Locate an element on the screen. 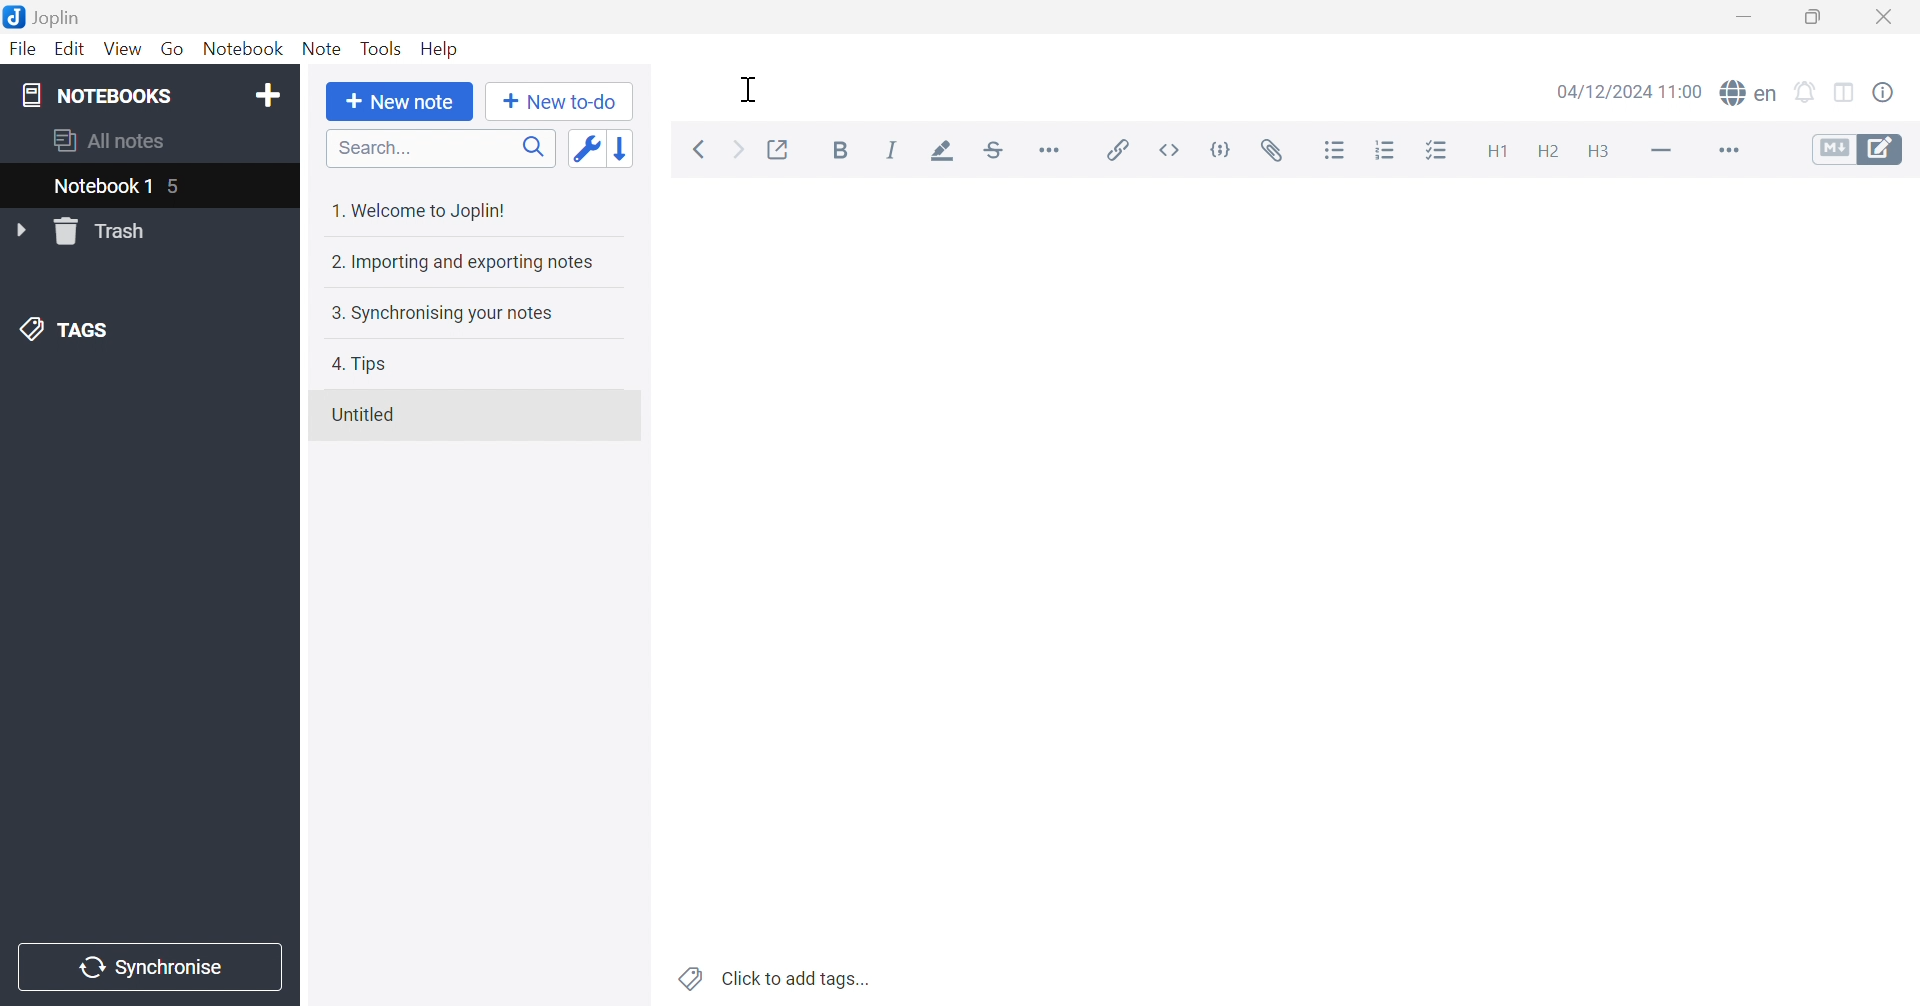 This screenshot has width=1920, height=1006. Heading 2 is located at coordinates (1550, 154).